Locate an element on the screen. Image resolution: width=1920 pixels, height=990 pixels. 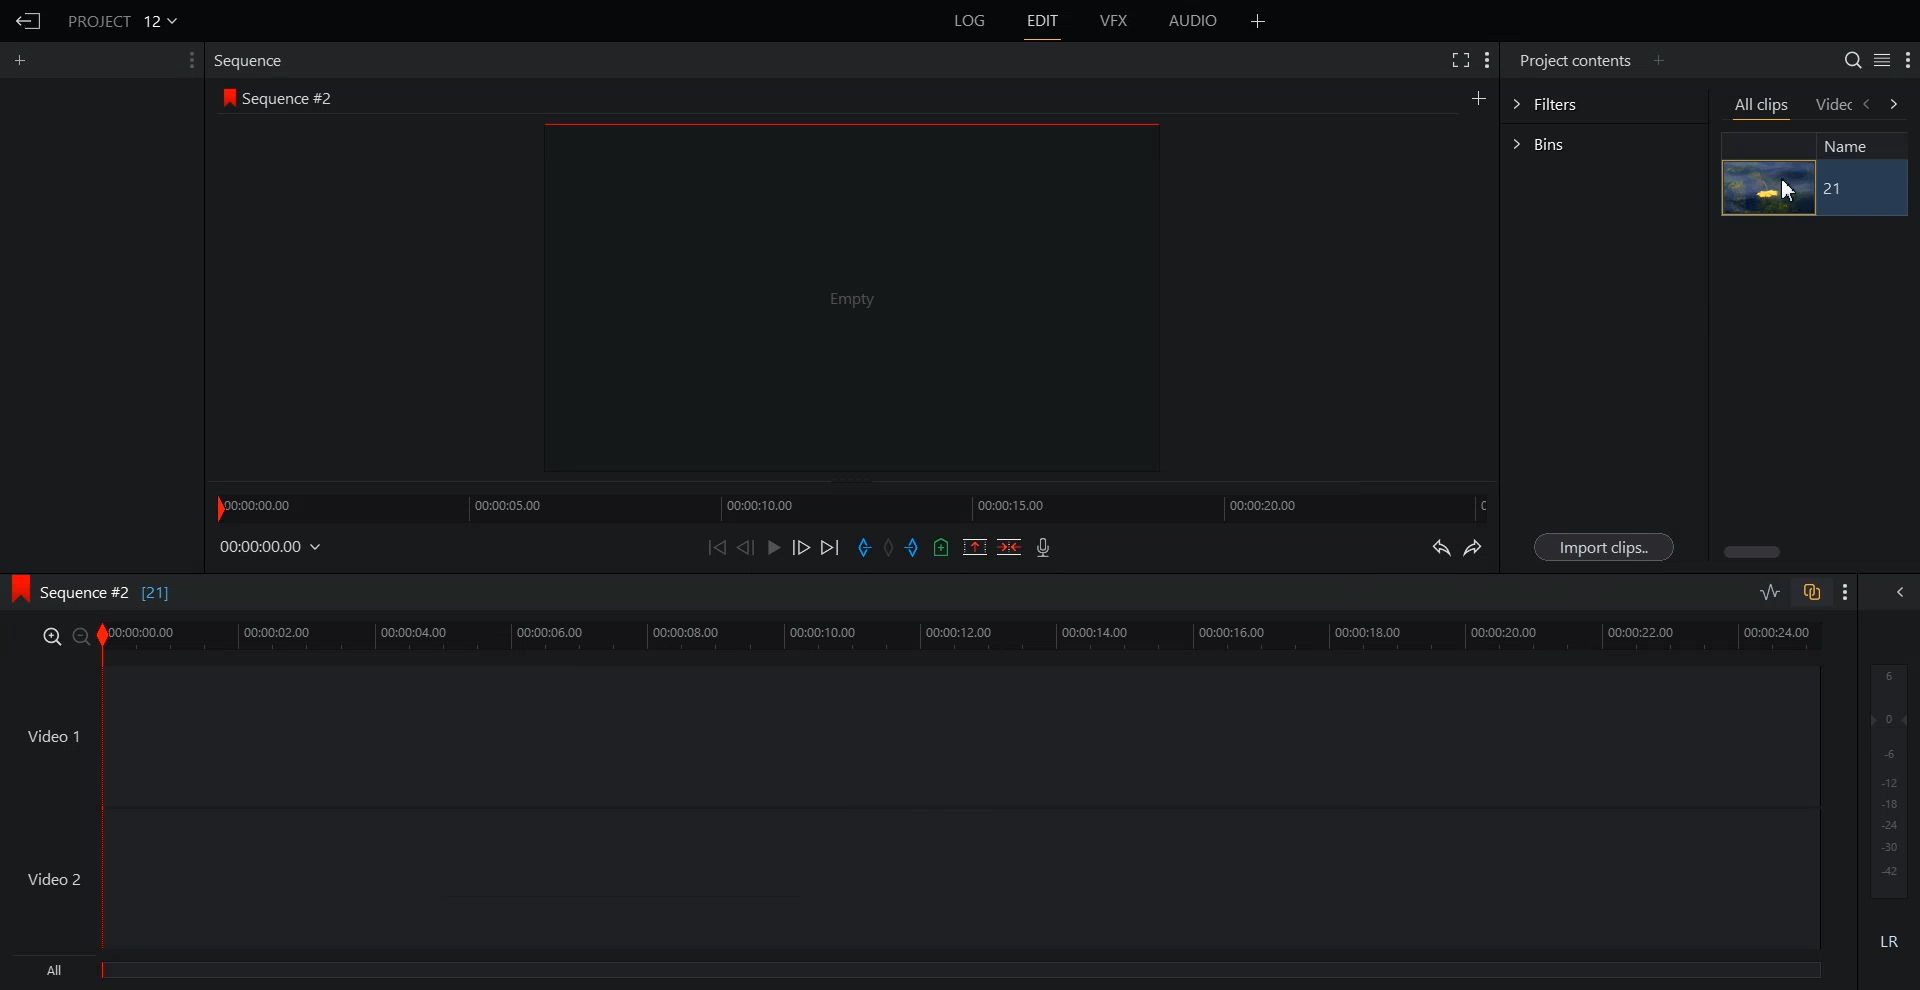
Nudge One Frame Forward is located at coordinates (802, 548).